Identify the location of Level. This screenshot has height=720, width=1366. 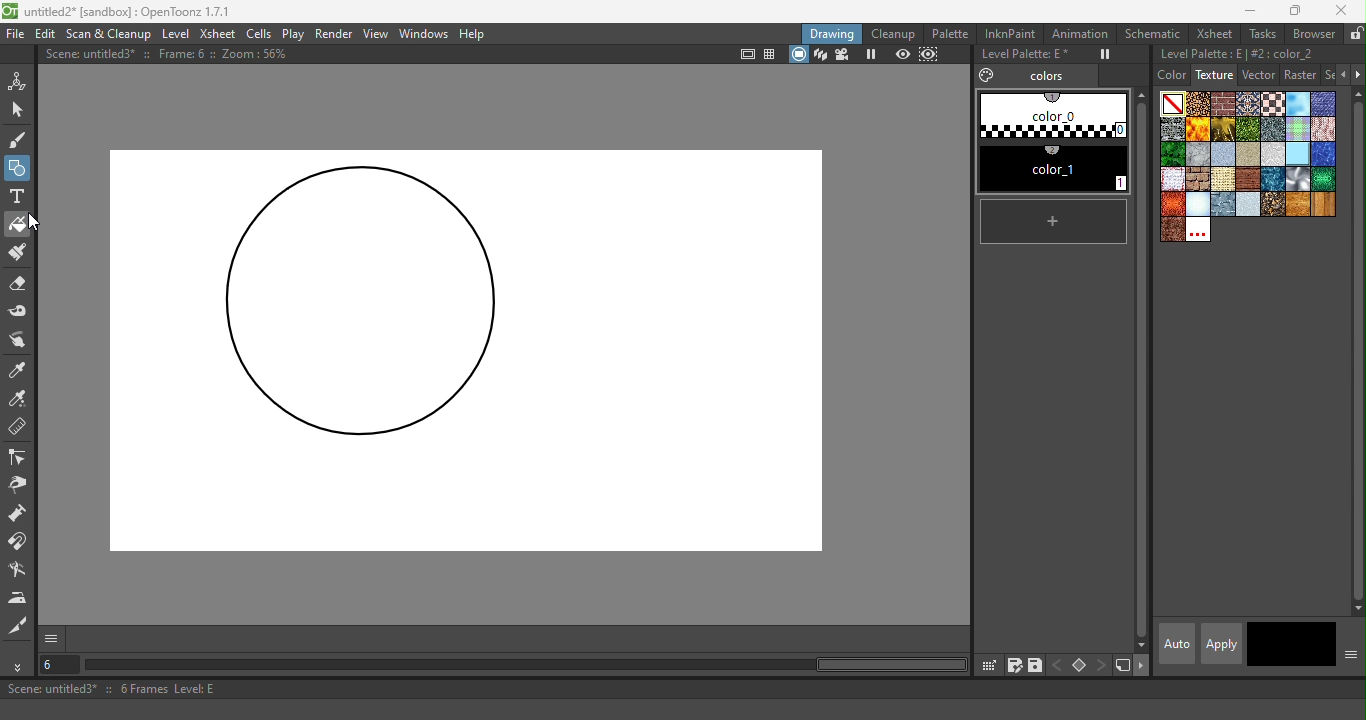
(177, 33).